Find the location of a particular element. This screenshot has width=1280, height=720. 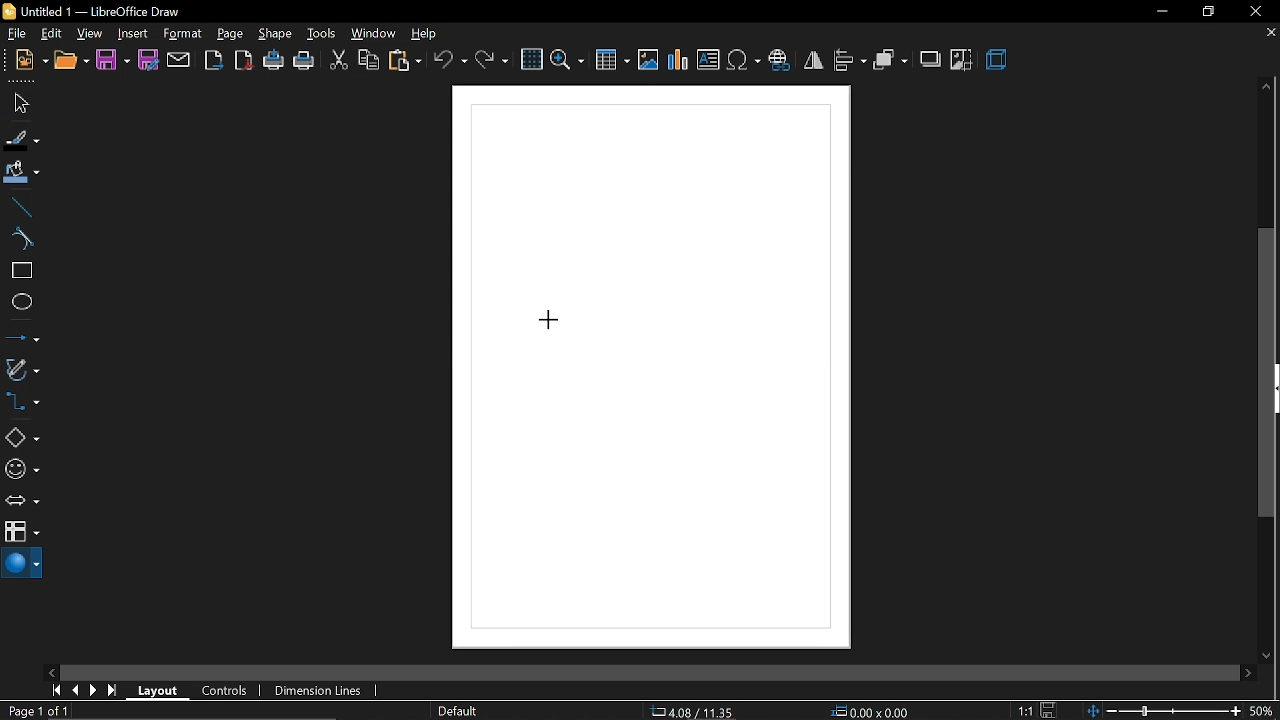

file is located at coordinates (15, 33).